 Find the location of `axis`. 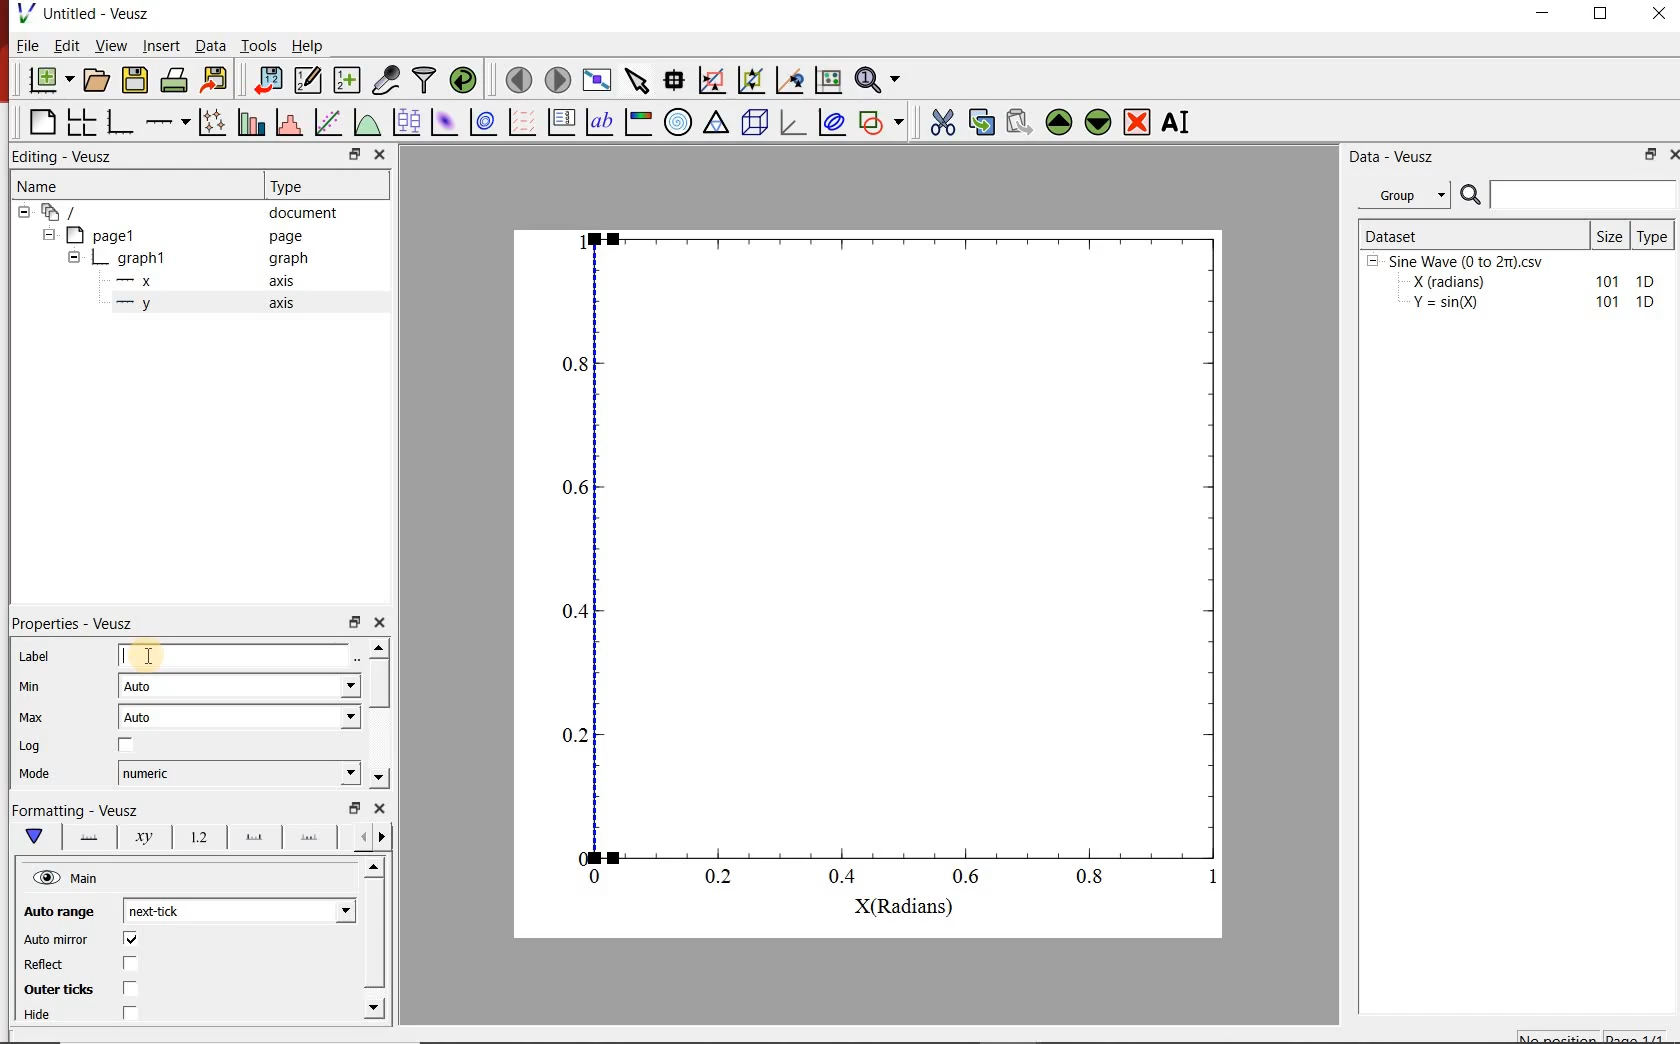

axis is located at coordinates (283, 280).